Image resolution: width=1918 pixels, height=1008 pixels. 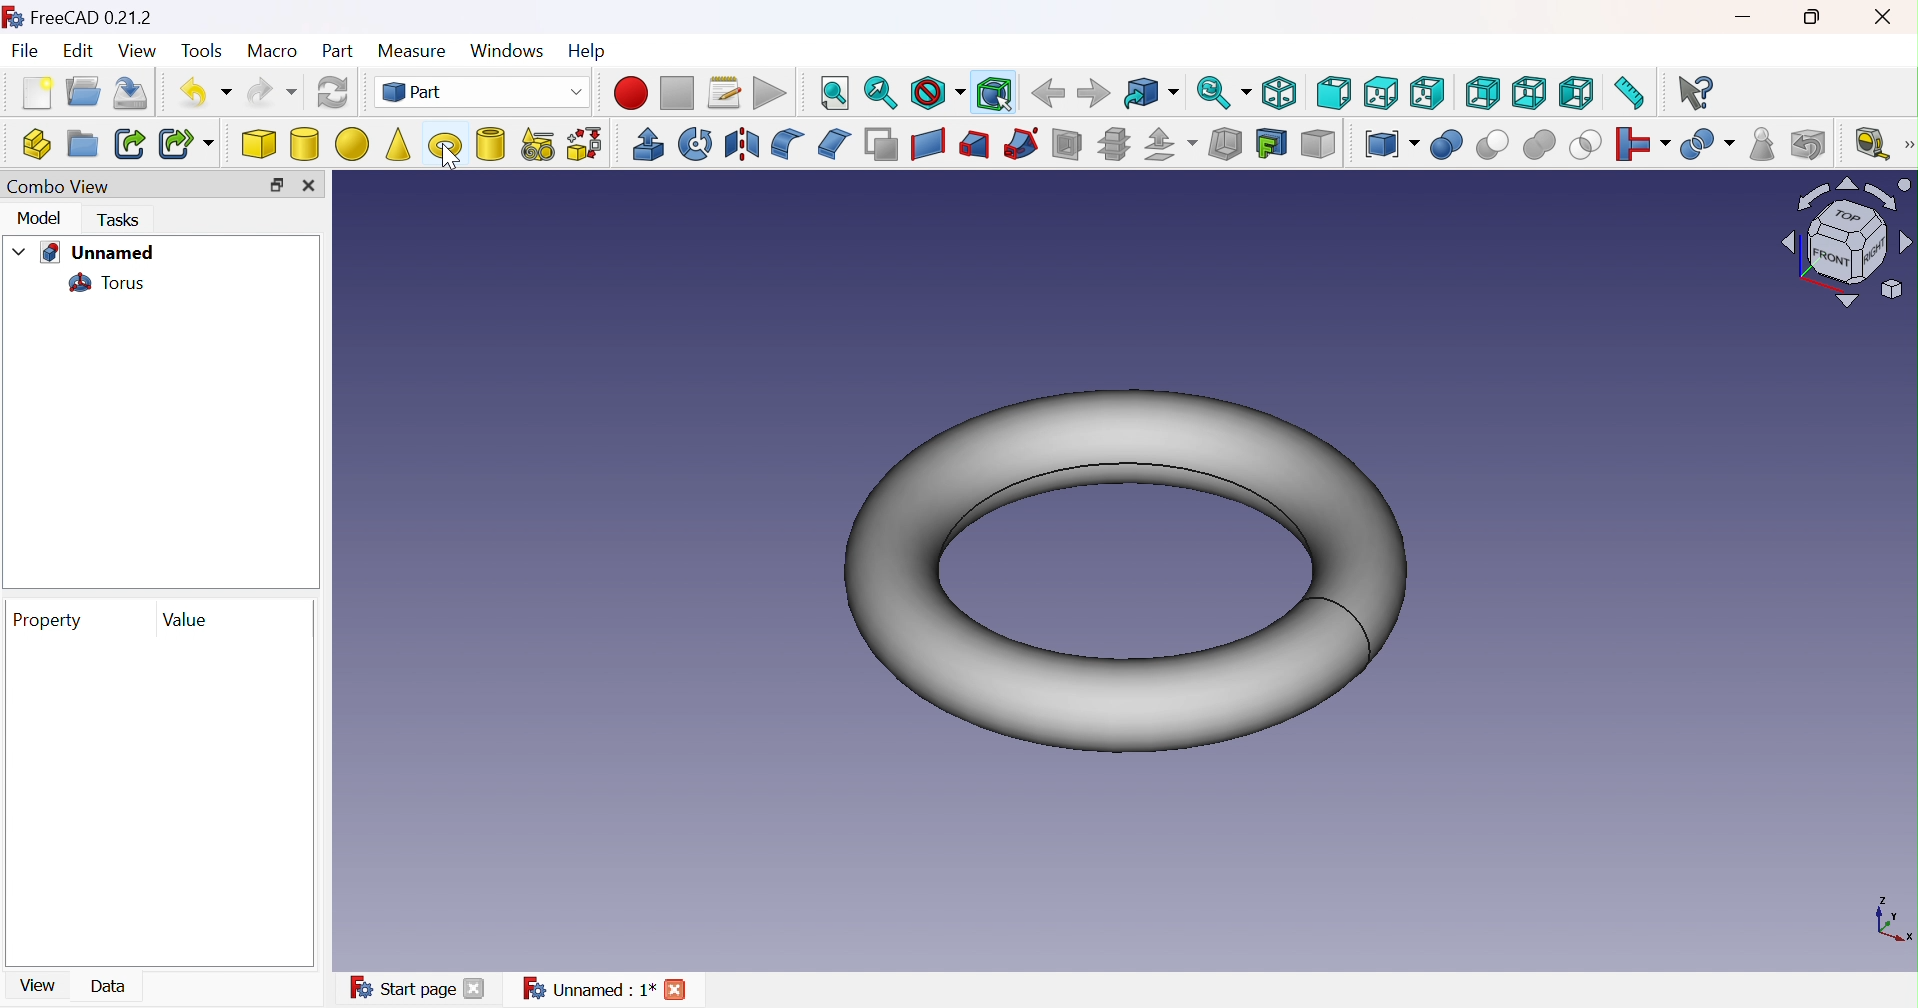 What do you see at coordinates (1382, 92) in the screenshot?
I see `Top` at bounding box center [1382, 92].